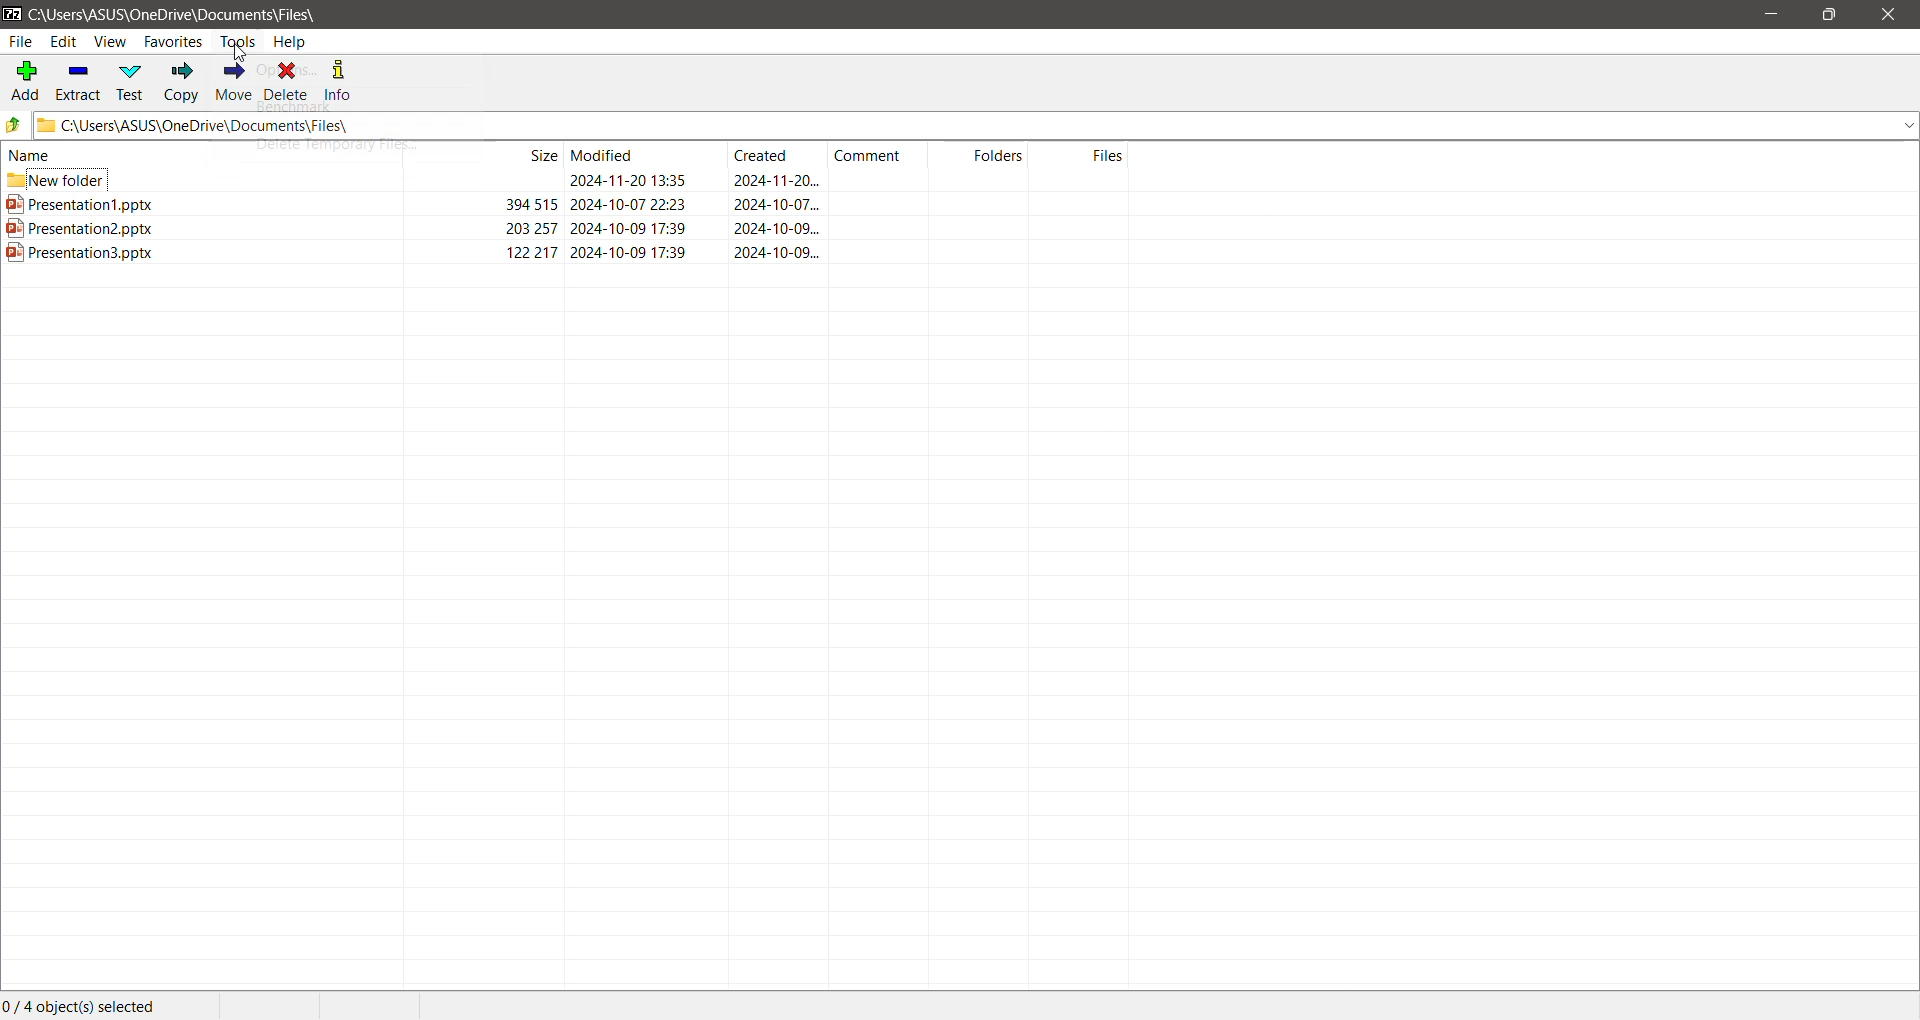 The height and width of the screenshot is (1020, 1920). What do you see at coordinates (236, 80) in the screenshot?
I see `Move` at bounding box center [236, 80].